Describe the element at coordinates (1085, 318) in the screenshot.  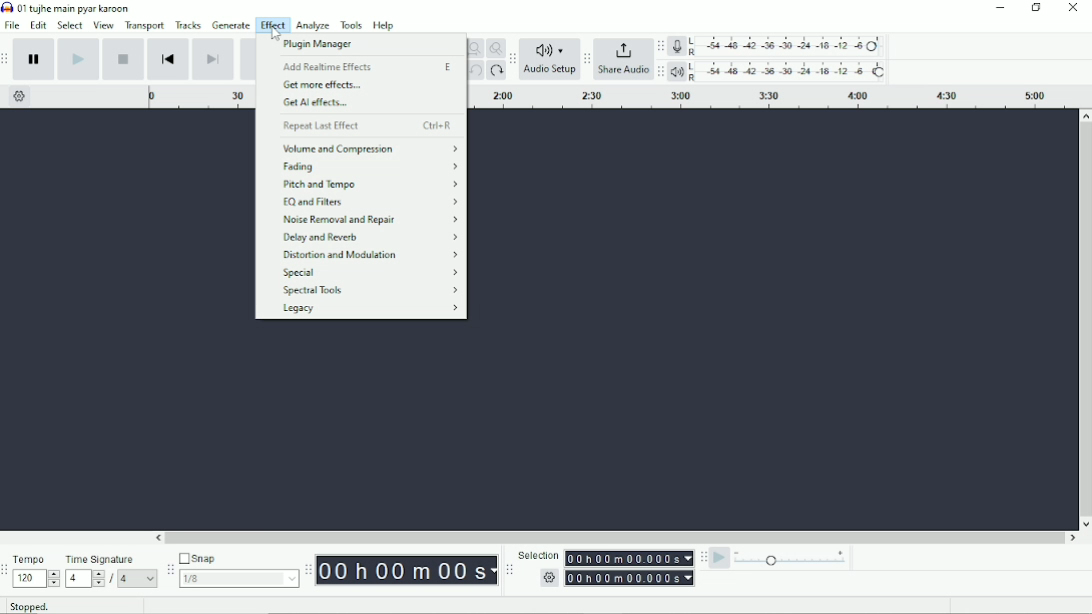
I see `Vertical scrollbar` at that location.